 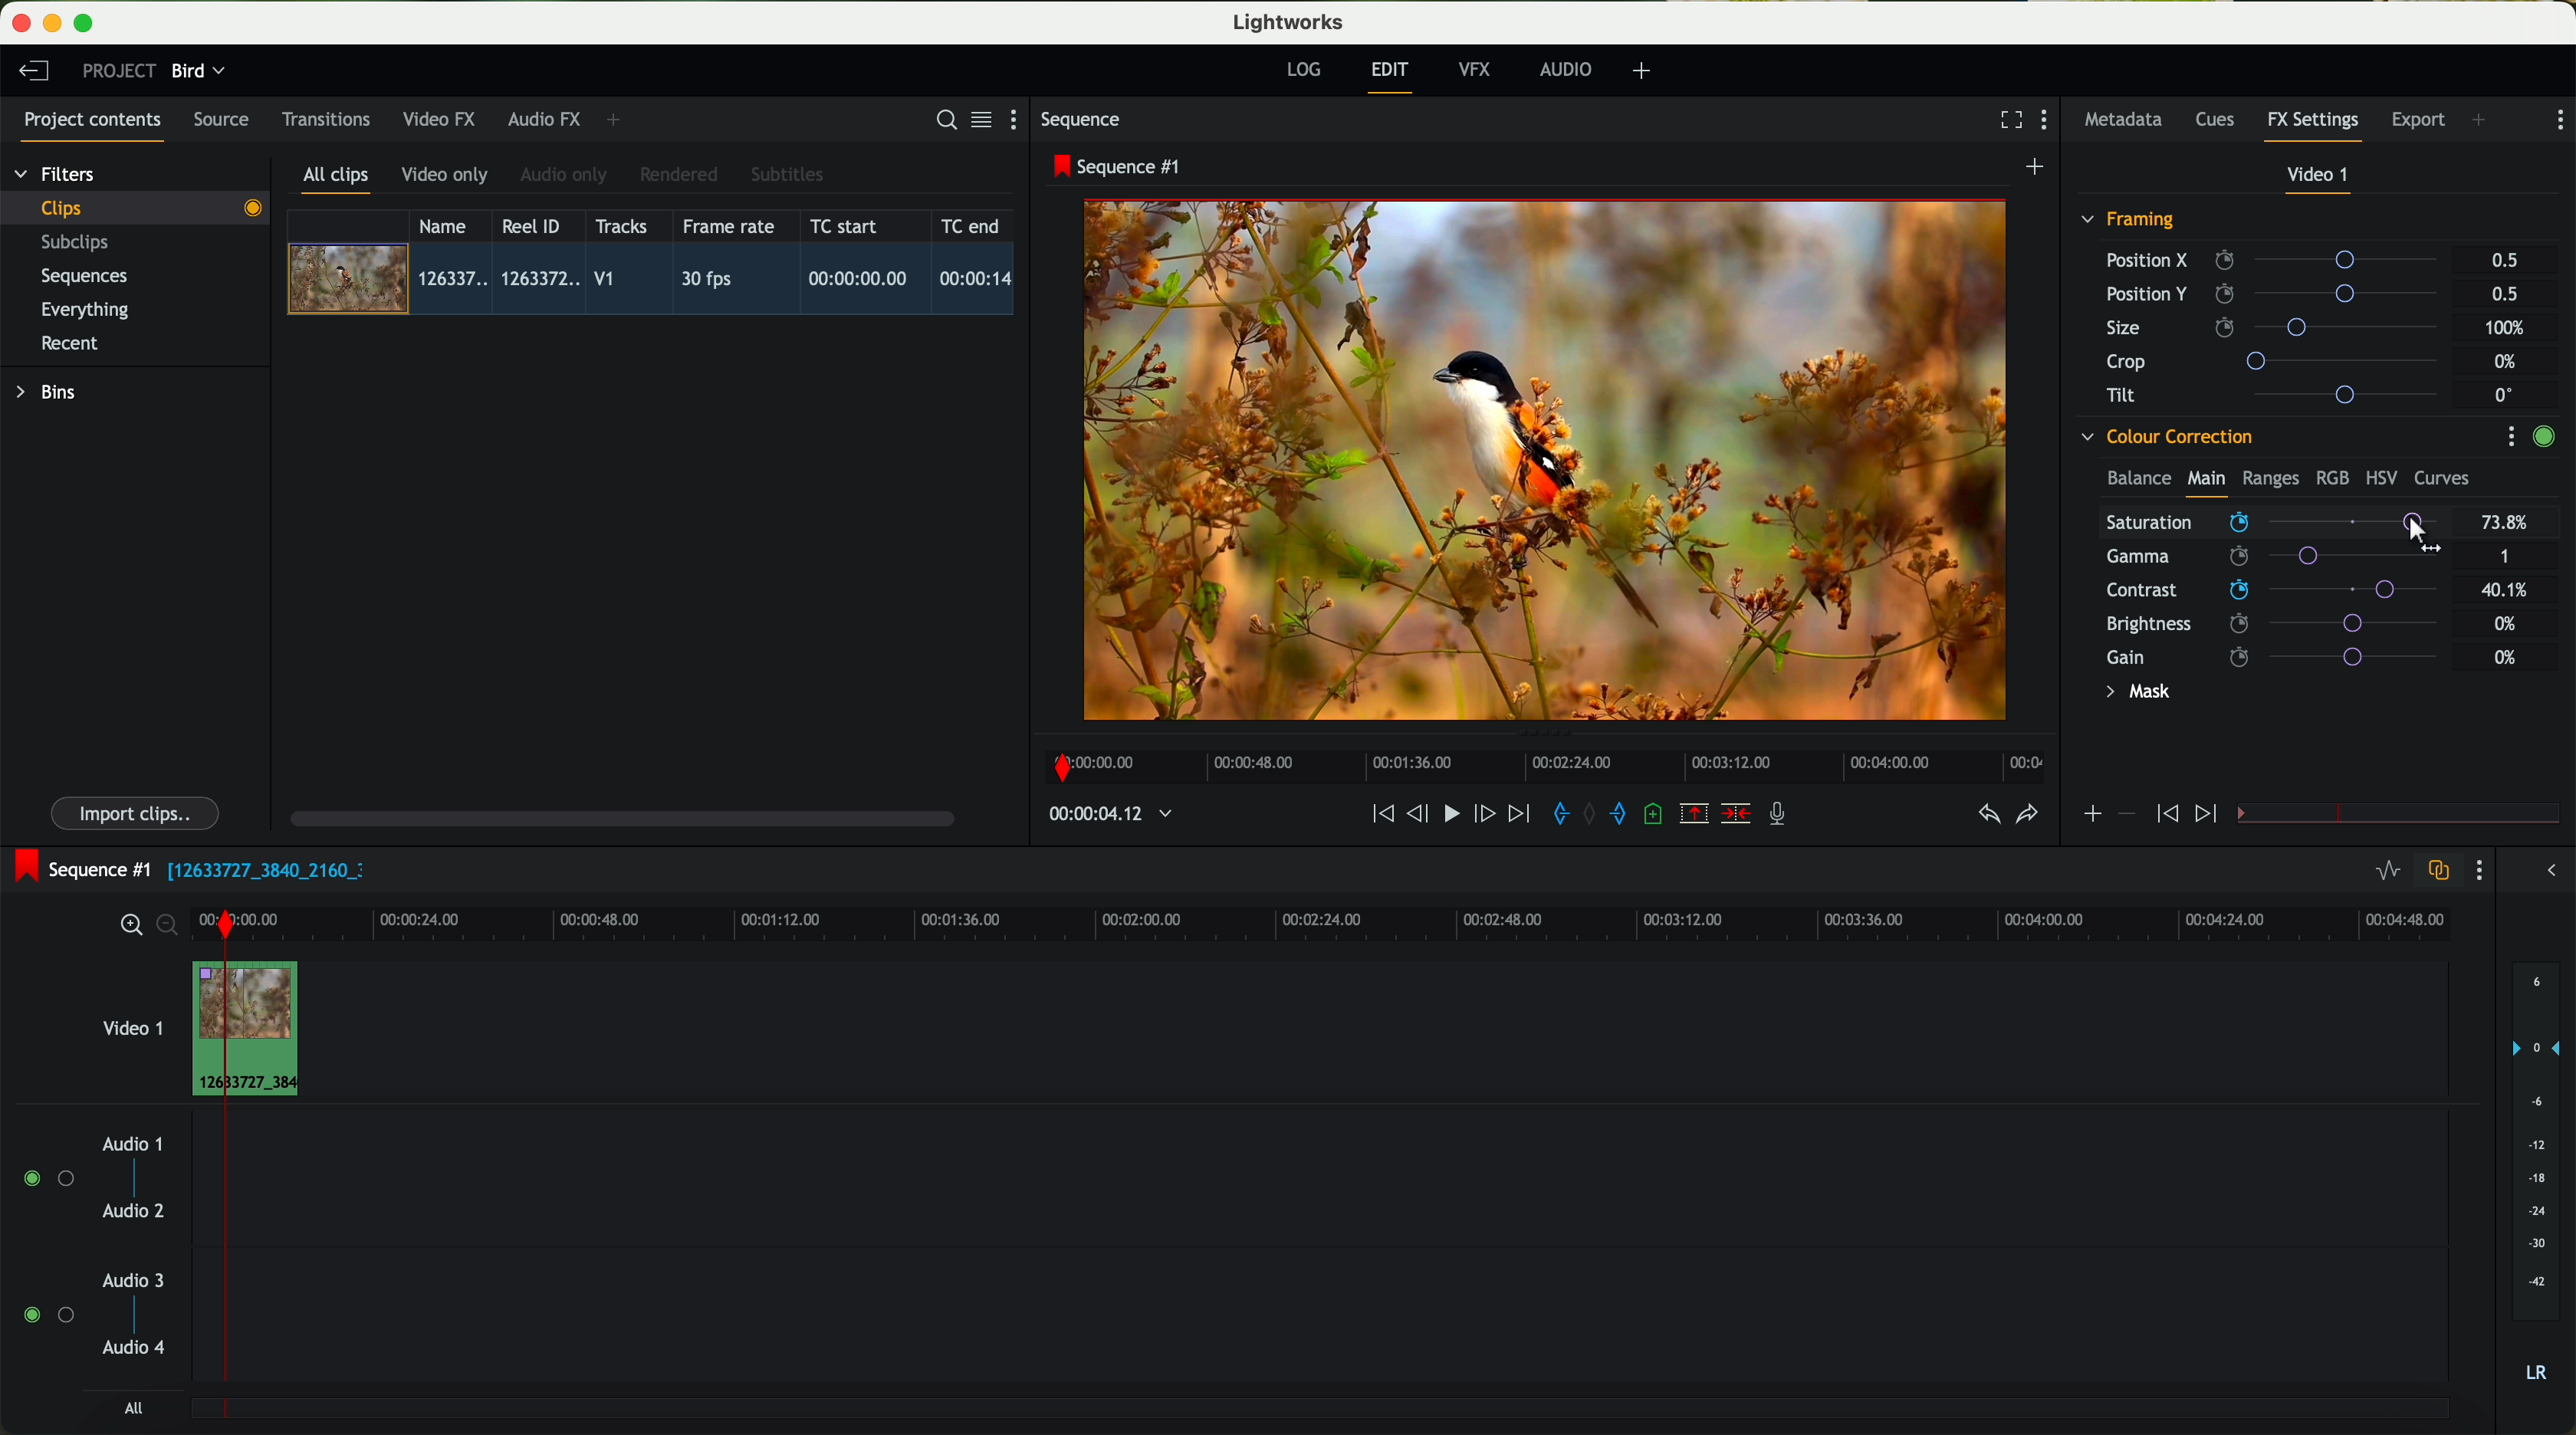 I want to click on show settings menu, so click(x=2049, y=122).